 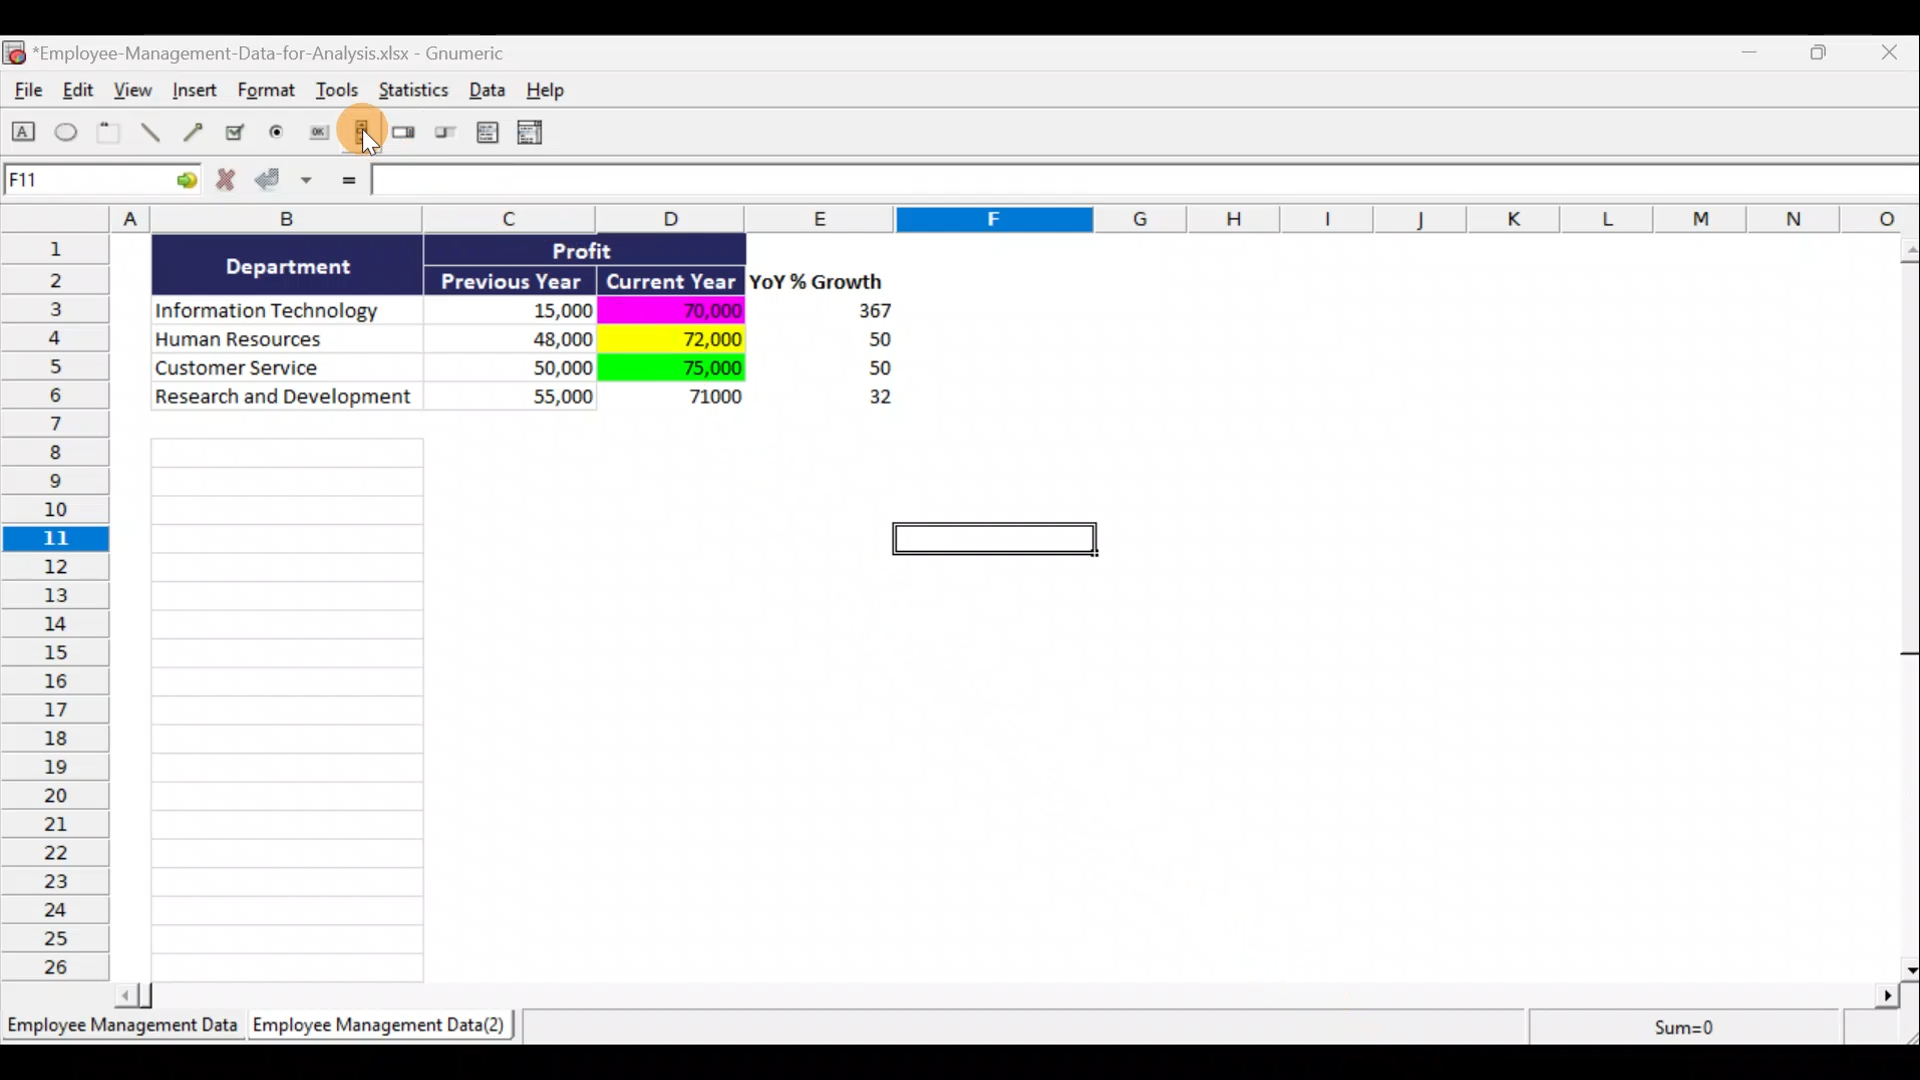 I want to click on Create a rectangle object, so click(x=24, y=135).